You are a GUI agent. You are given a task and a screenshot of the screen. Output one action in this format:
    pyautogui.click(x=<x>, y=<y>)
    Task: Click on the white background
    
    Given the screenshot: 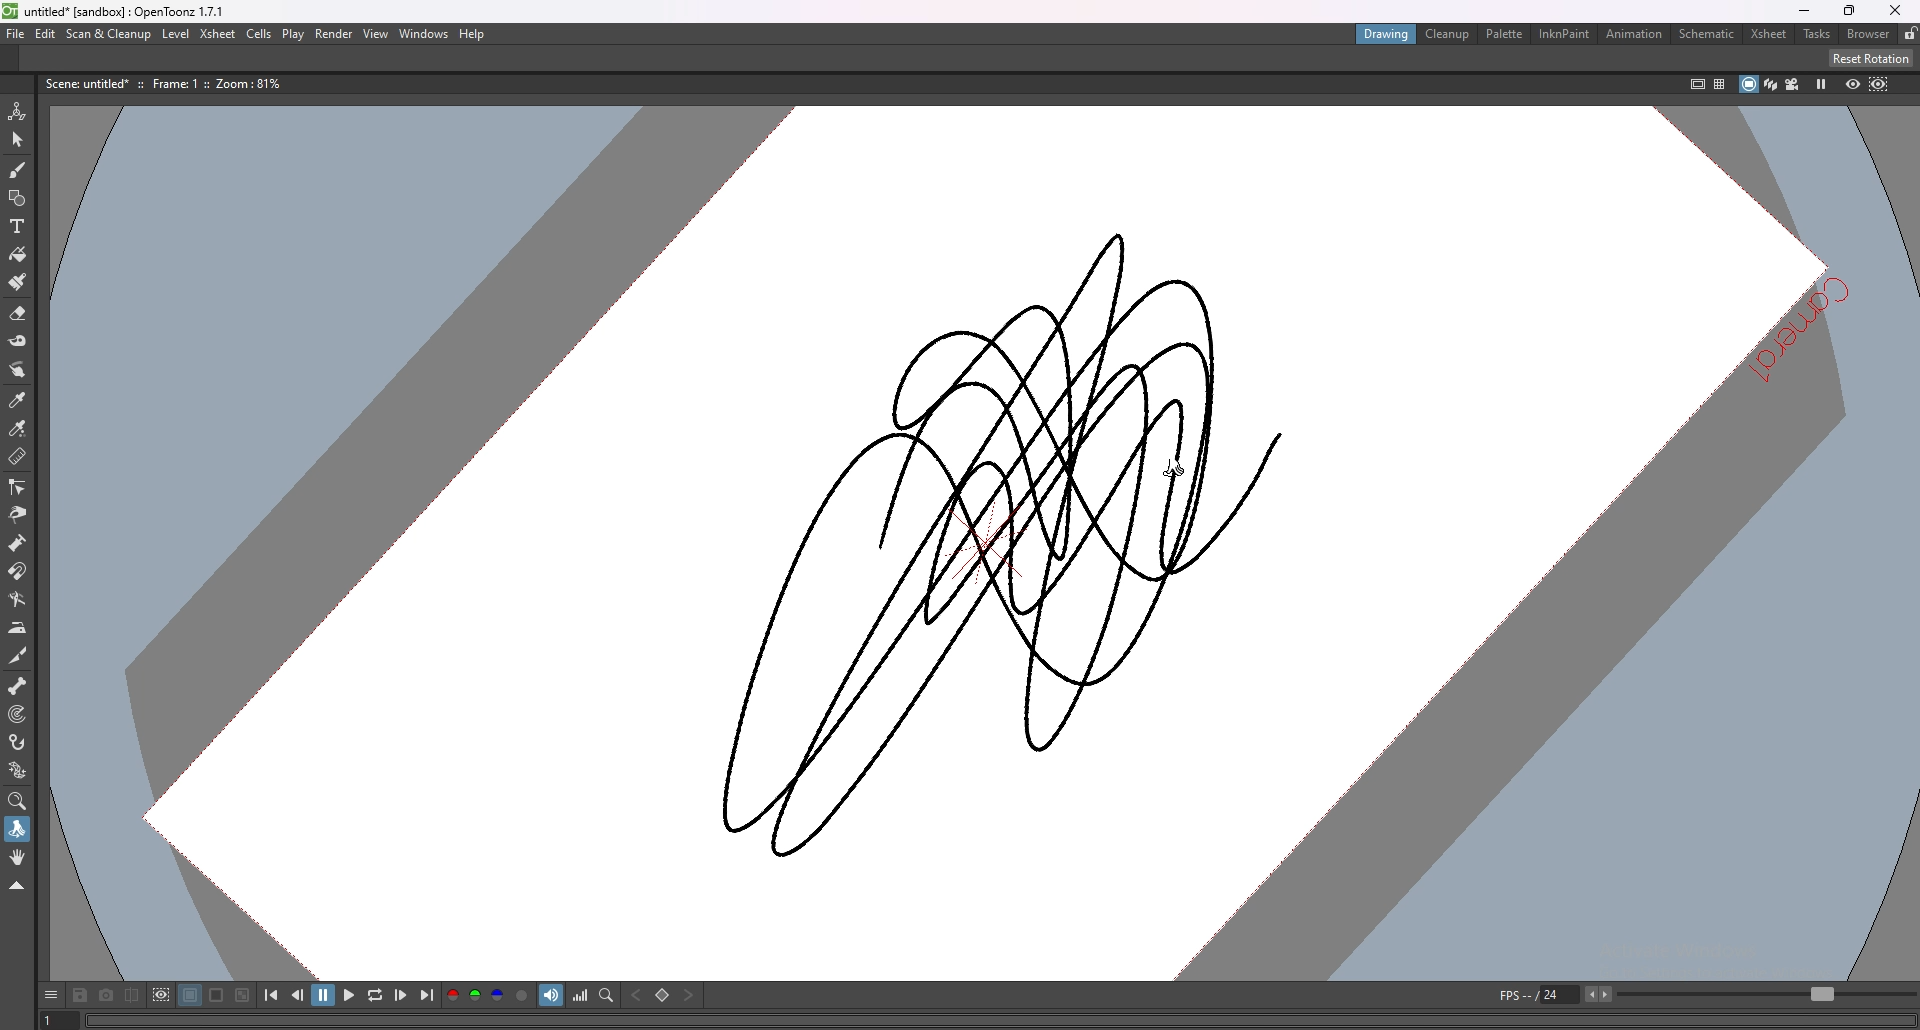 What is the action you would take?
    pyautogui.click(x=217, y=996)
    